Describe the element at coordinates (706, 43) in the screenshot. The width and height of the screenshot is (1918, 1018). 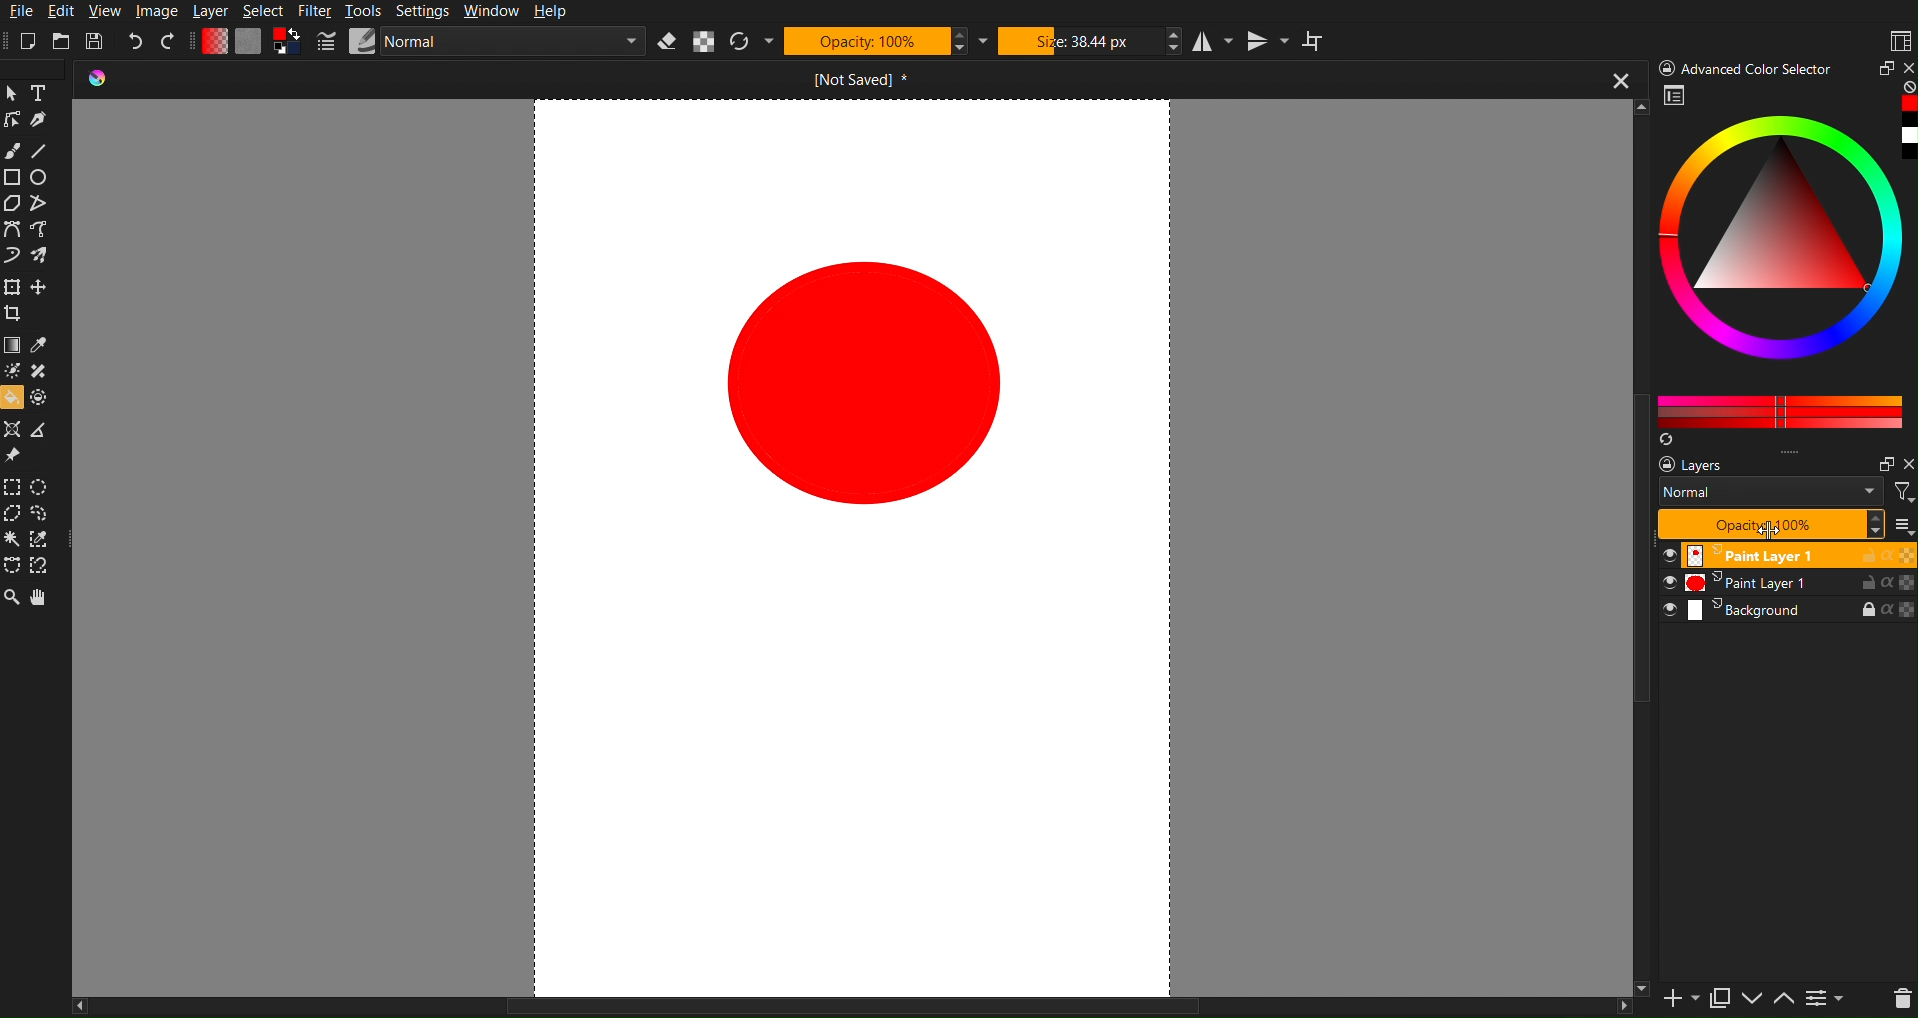
I see `Alpha ` at that location.